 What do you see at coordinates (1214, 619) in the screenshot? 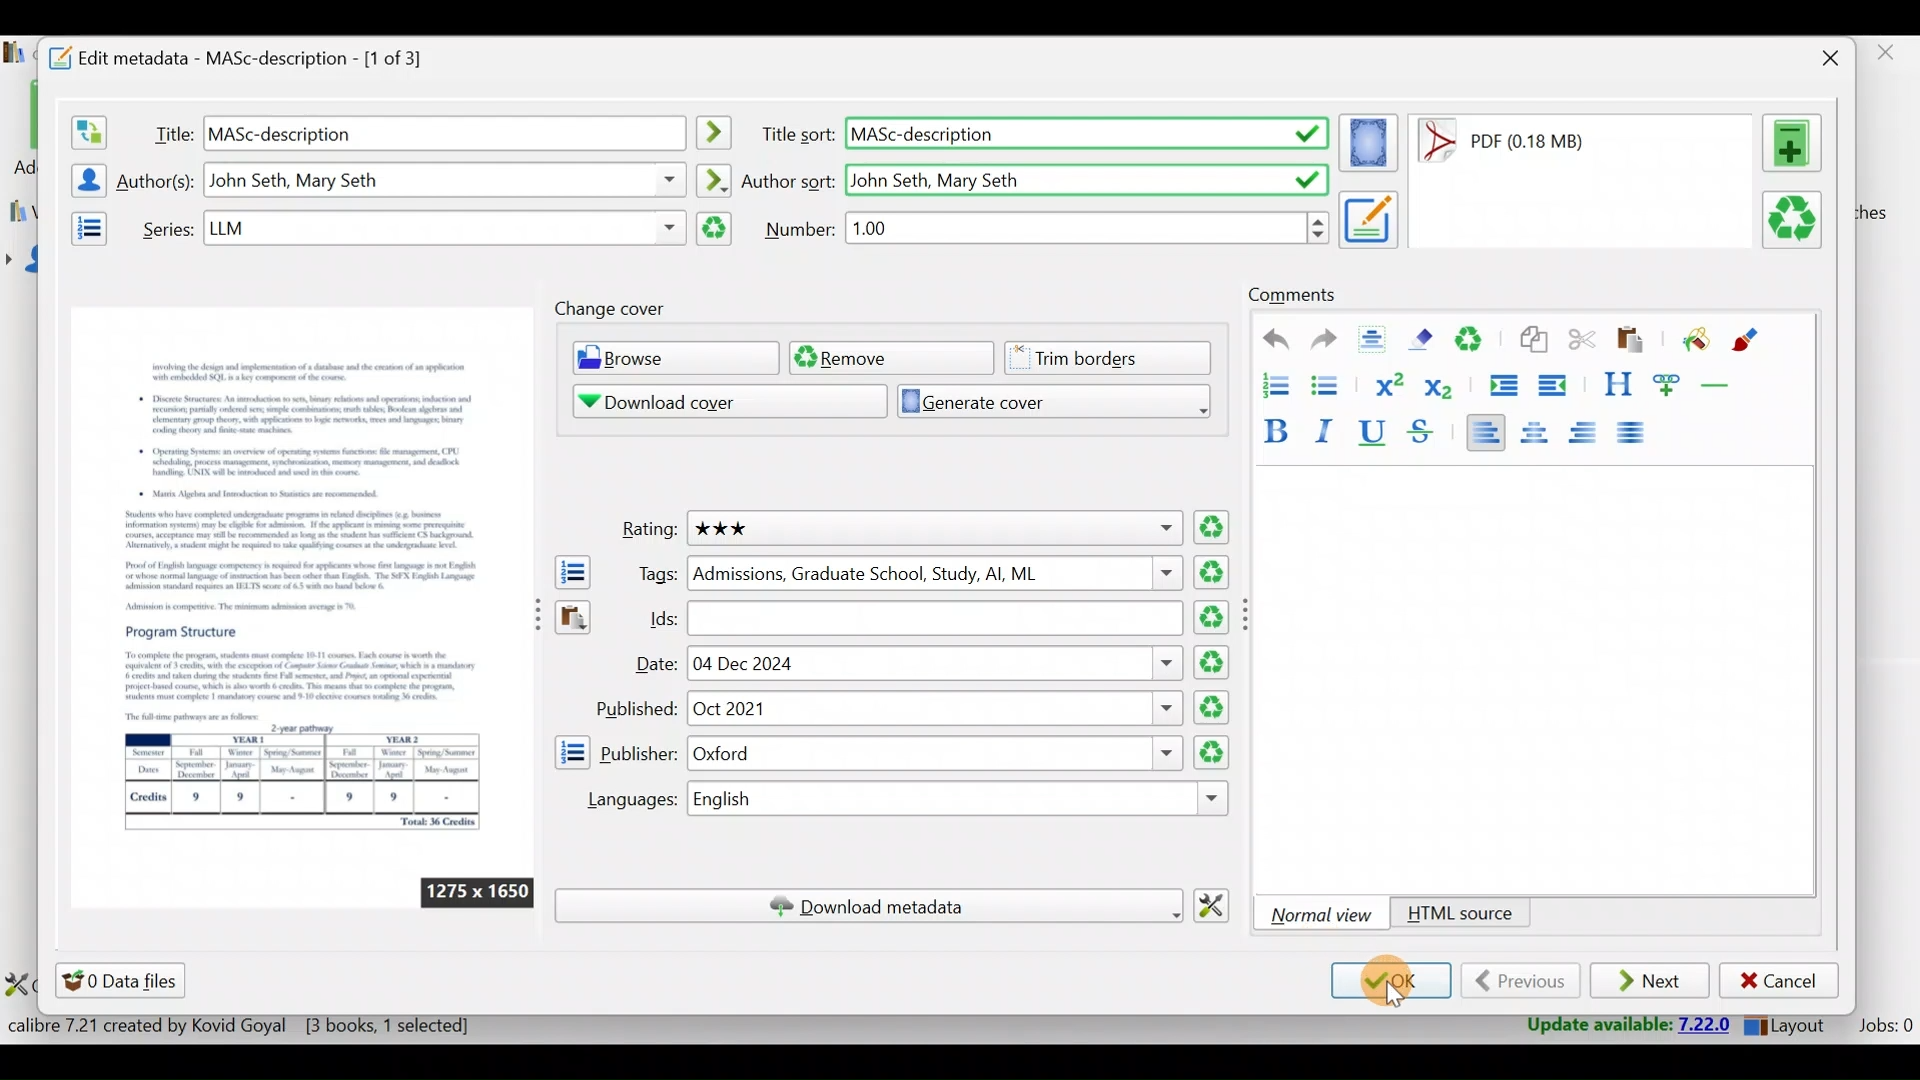
I see `Clear Ids` at bounding box center [1214, 619].